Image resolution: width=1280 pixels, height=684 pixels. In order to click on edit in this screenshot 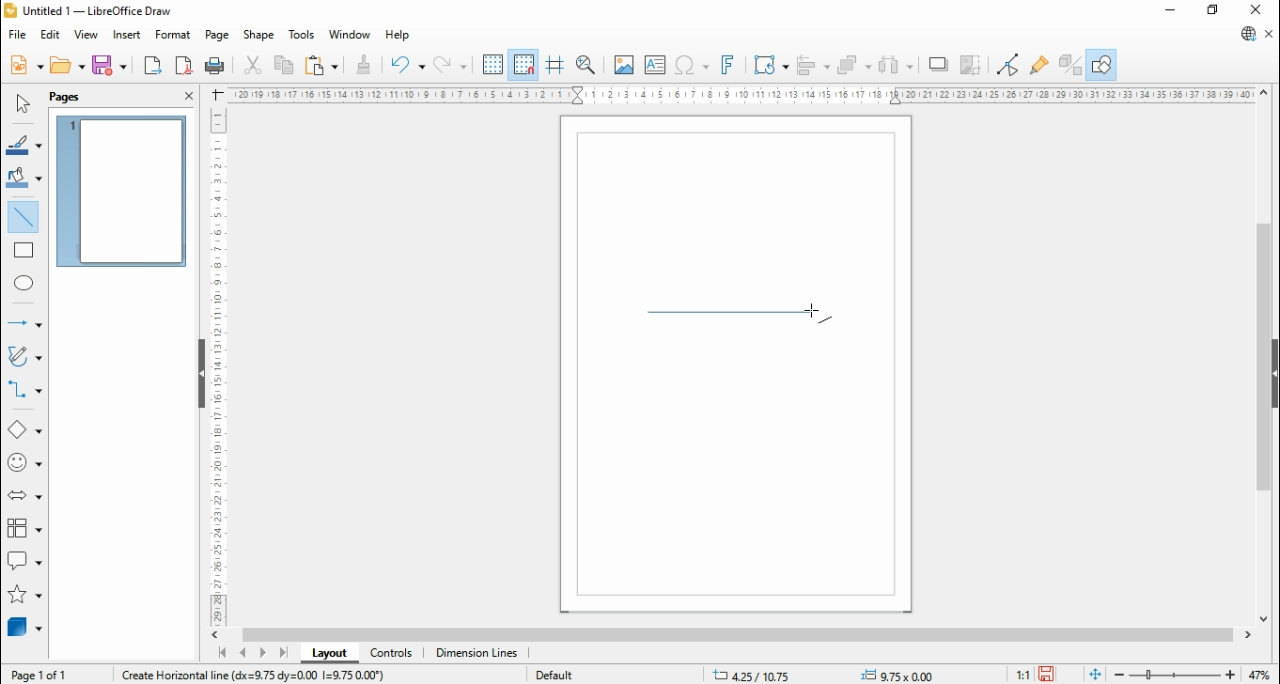, I will do `click(50, 36)`.